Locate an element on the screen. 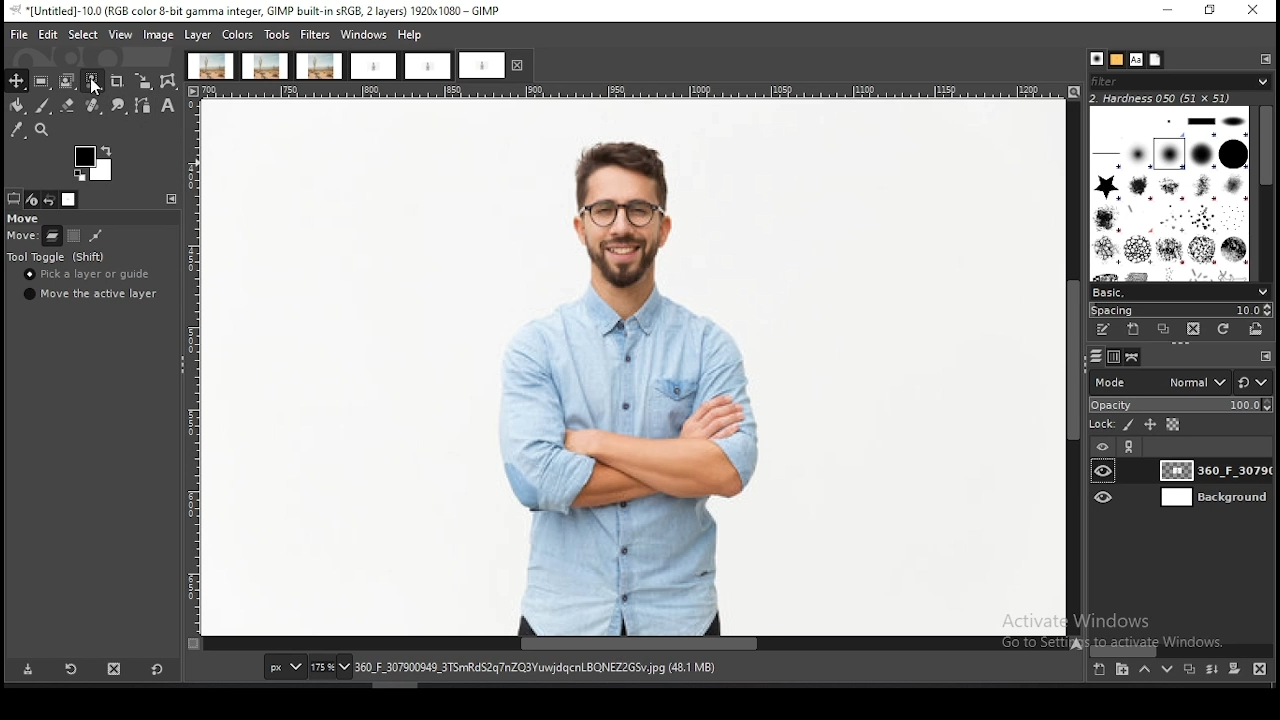 This screenshot has width=1280, height=720. brushes is located at coordinates (1096, 59).